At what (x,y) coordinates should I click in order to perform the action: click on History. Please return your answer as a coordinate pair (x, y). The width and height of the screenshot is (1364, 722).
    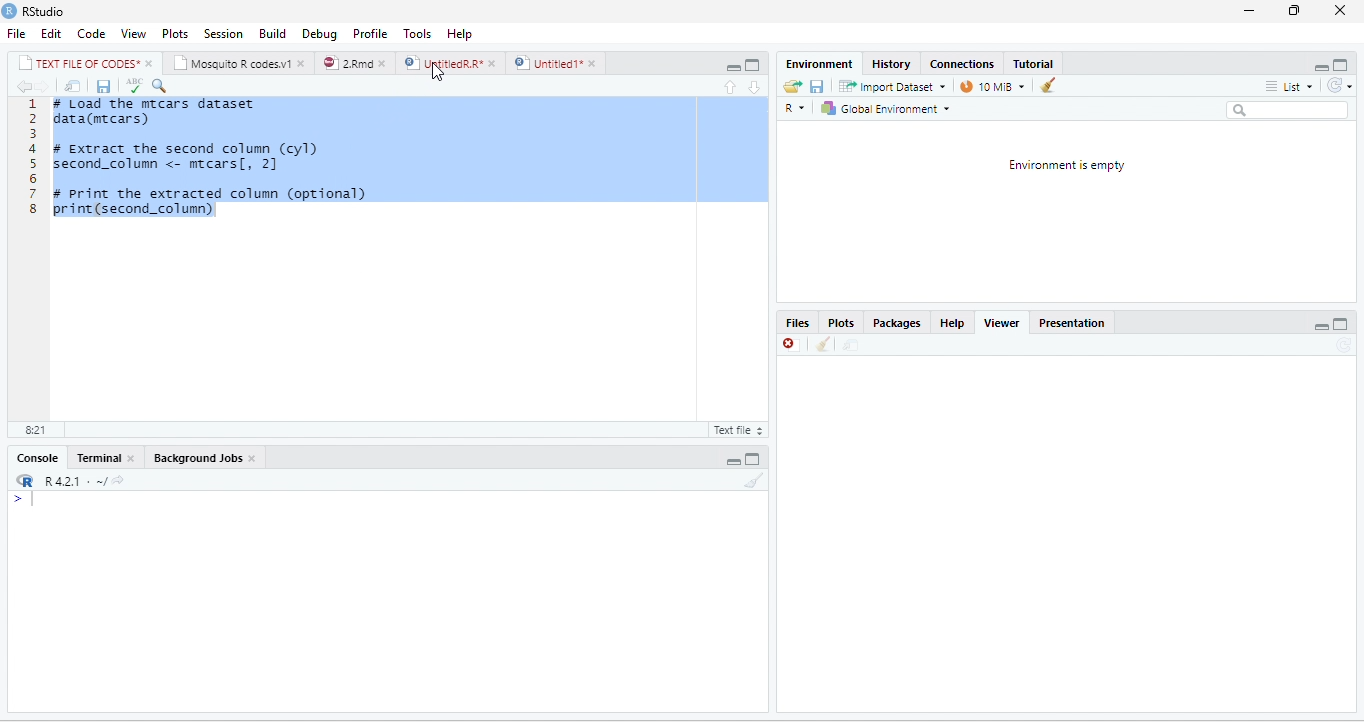
    Looking at the image, I should click on (891, 63).